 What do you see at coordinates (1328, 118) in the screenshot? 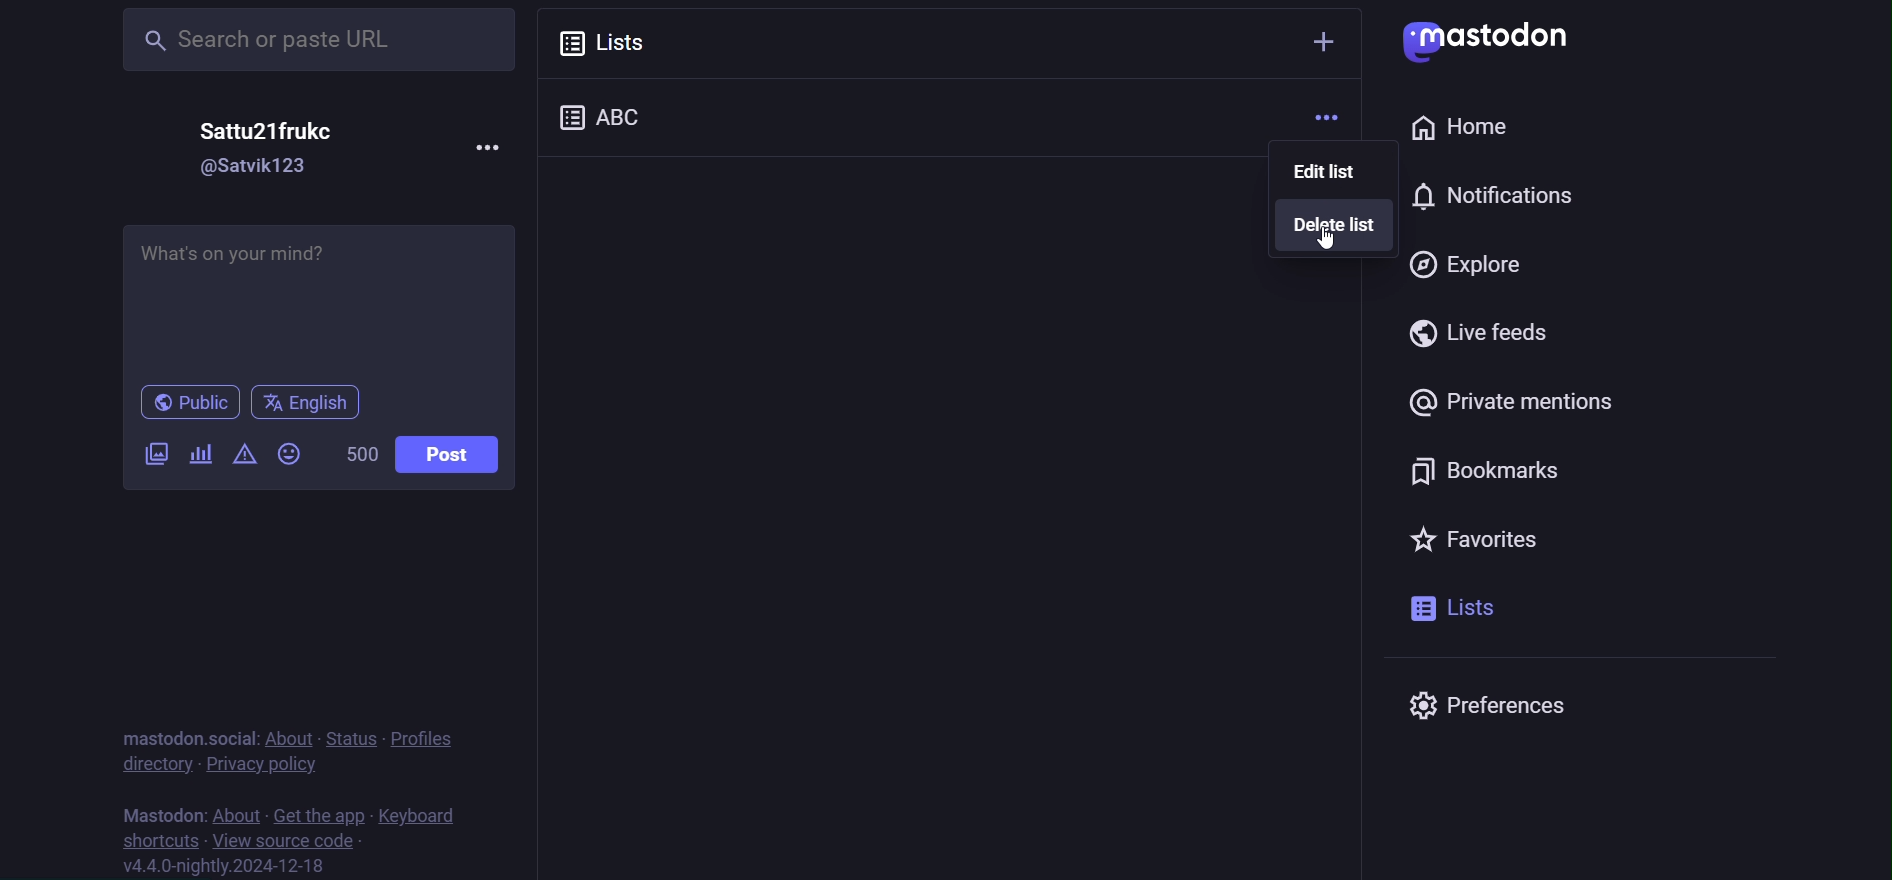
I see `more` at bounding box center [1328, 118].